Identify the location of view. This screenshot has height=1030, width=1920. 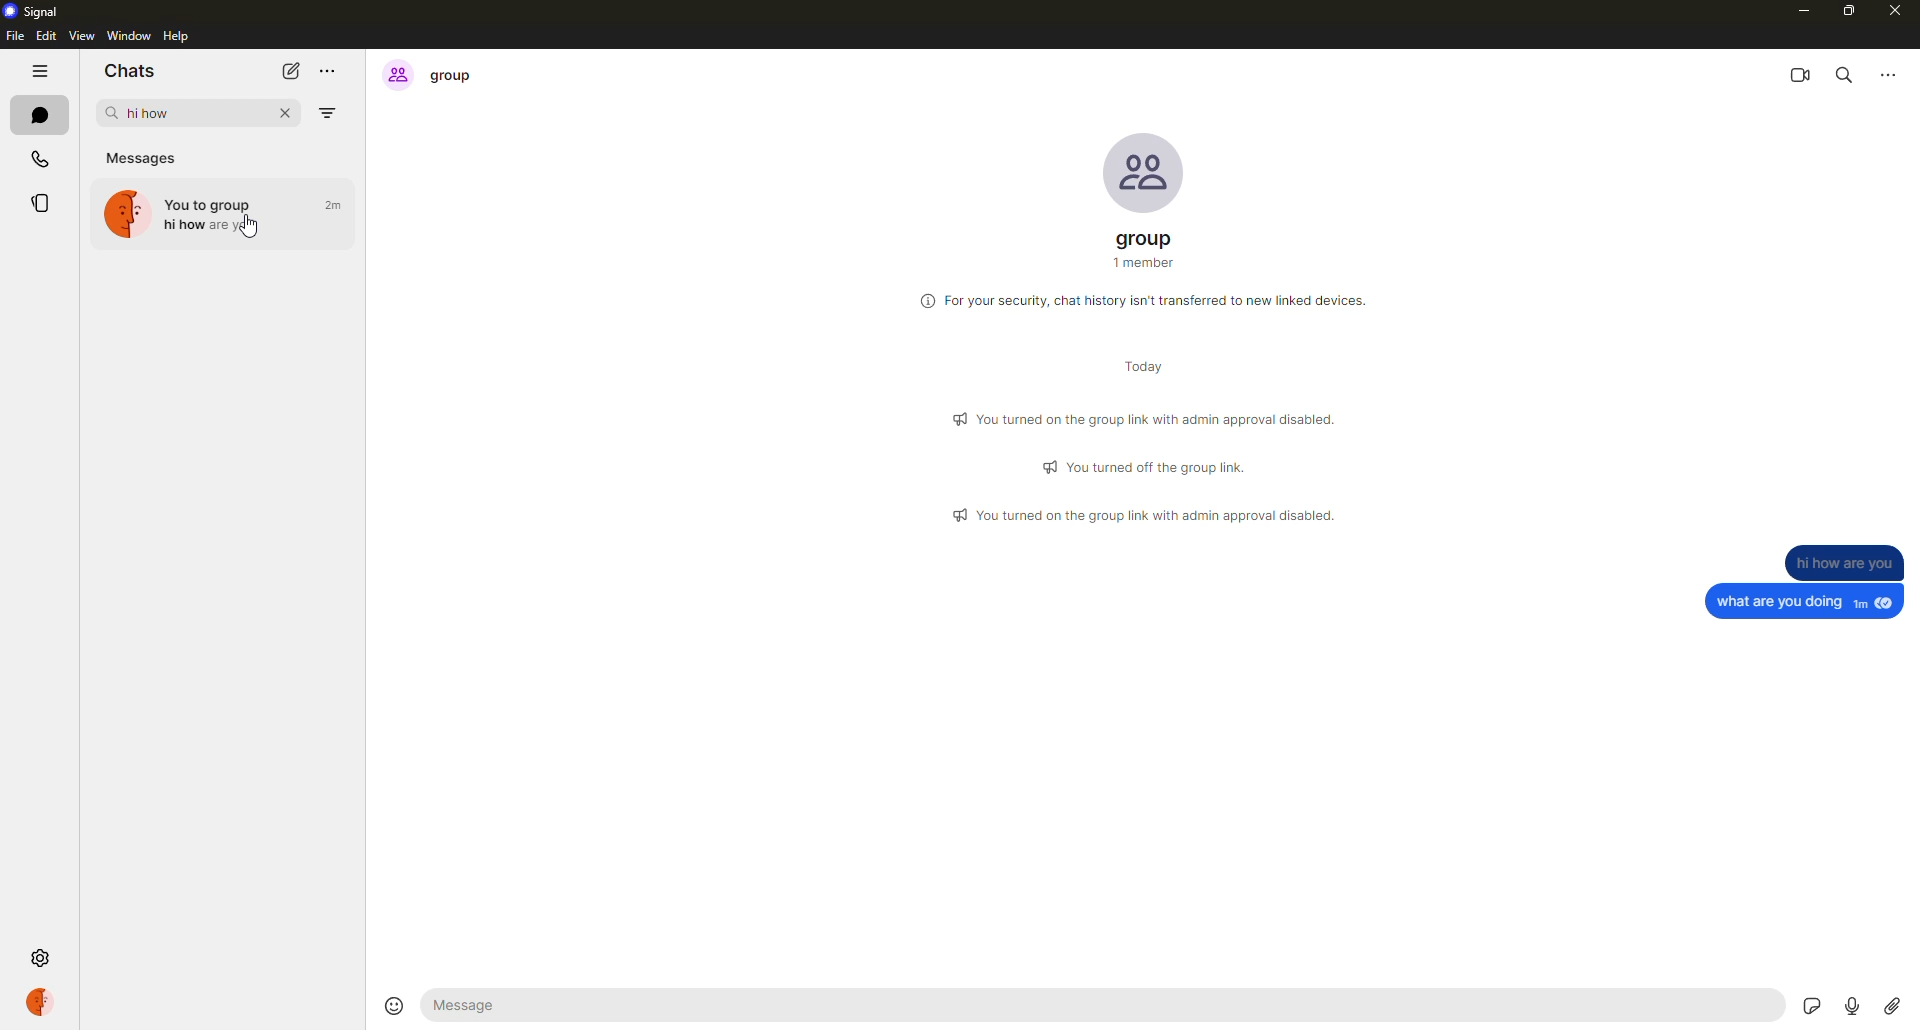
(82, 38).